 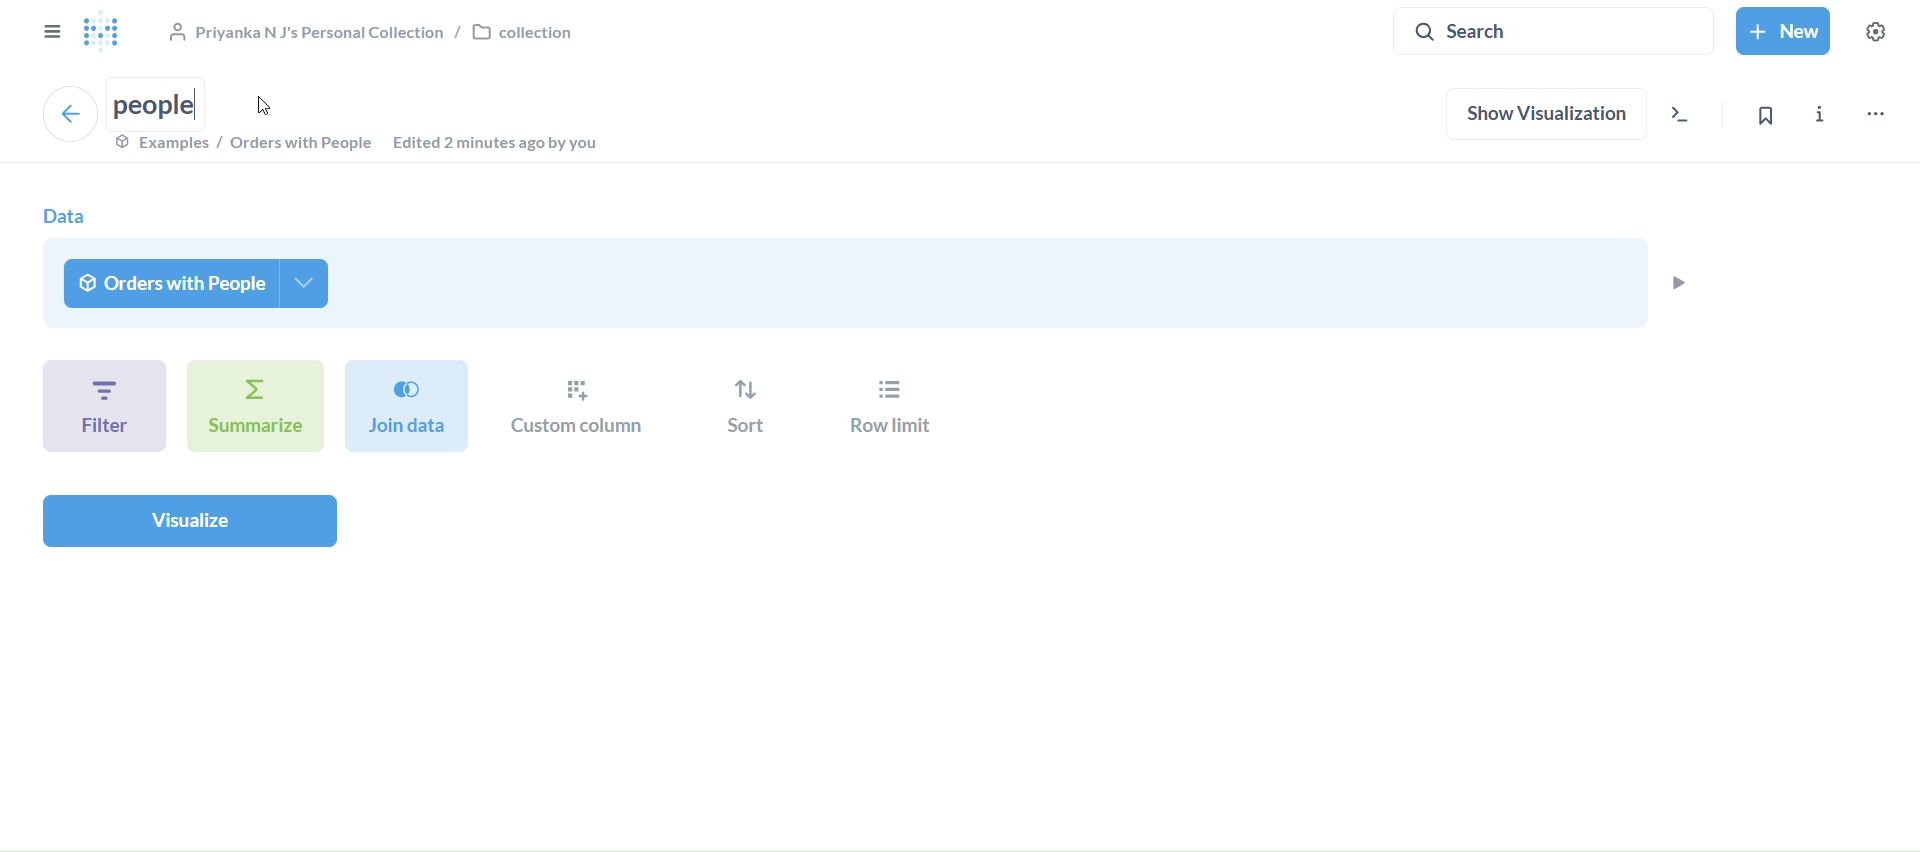 I want to click on edited 2 minutes ago, so click(x=504, y=144).